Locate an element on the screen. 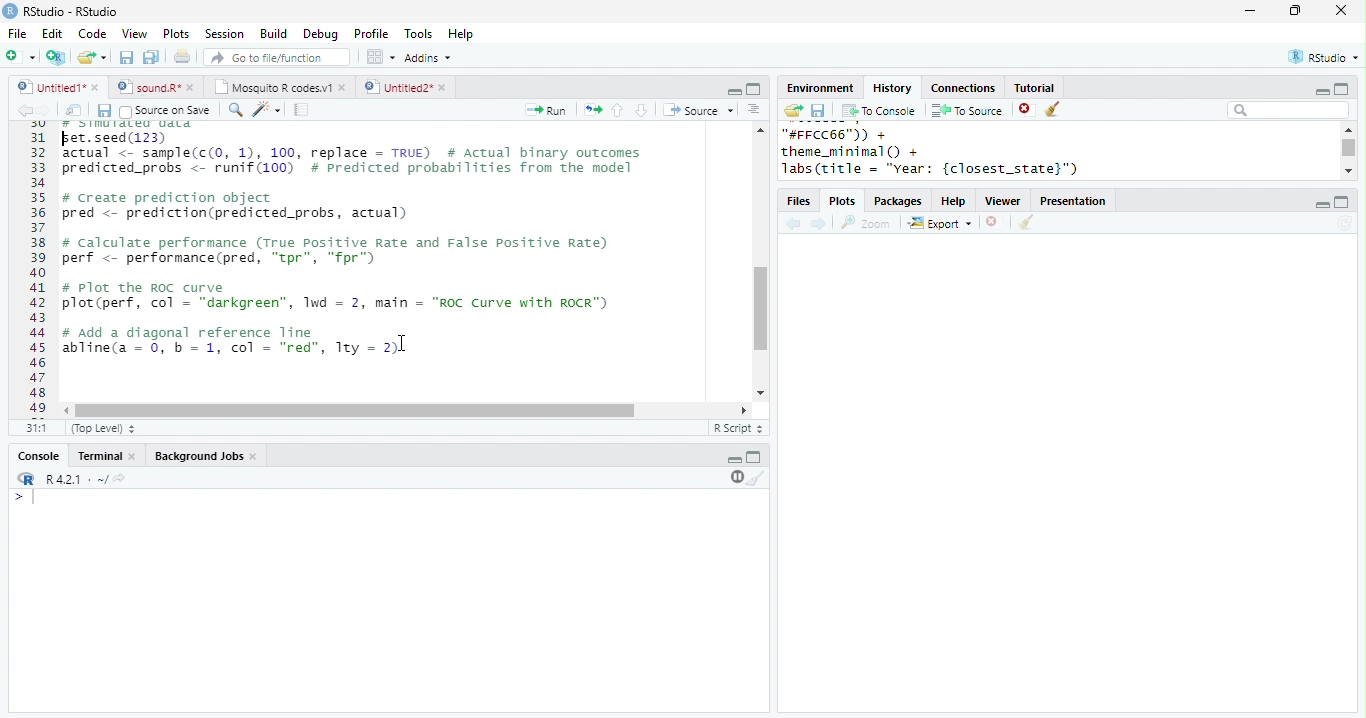  Background Jobs is located at coordinates (198, 456).